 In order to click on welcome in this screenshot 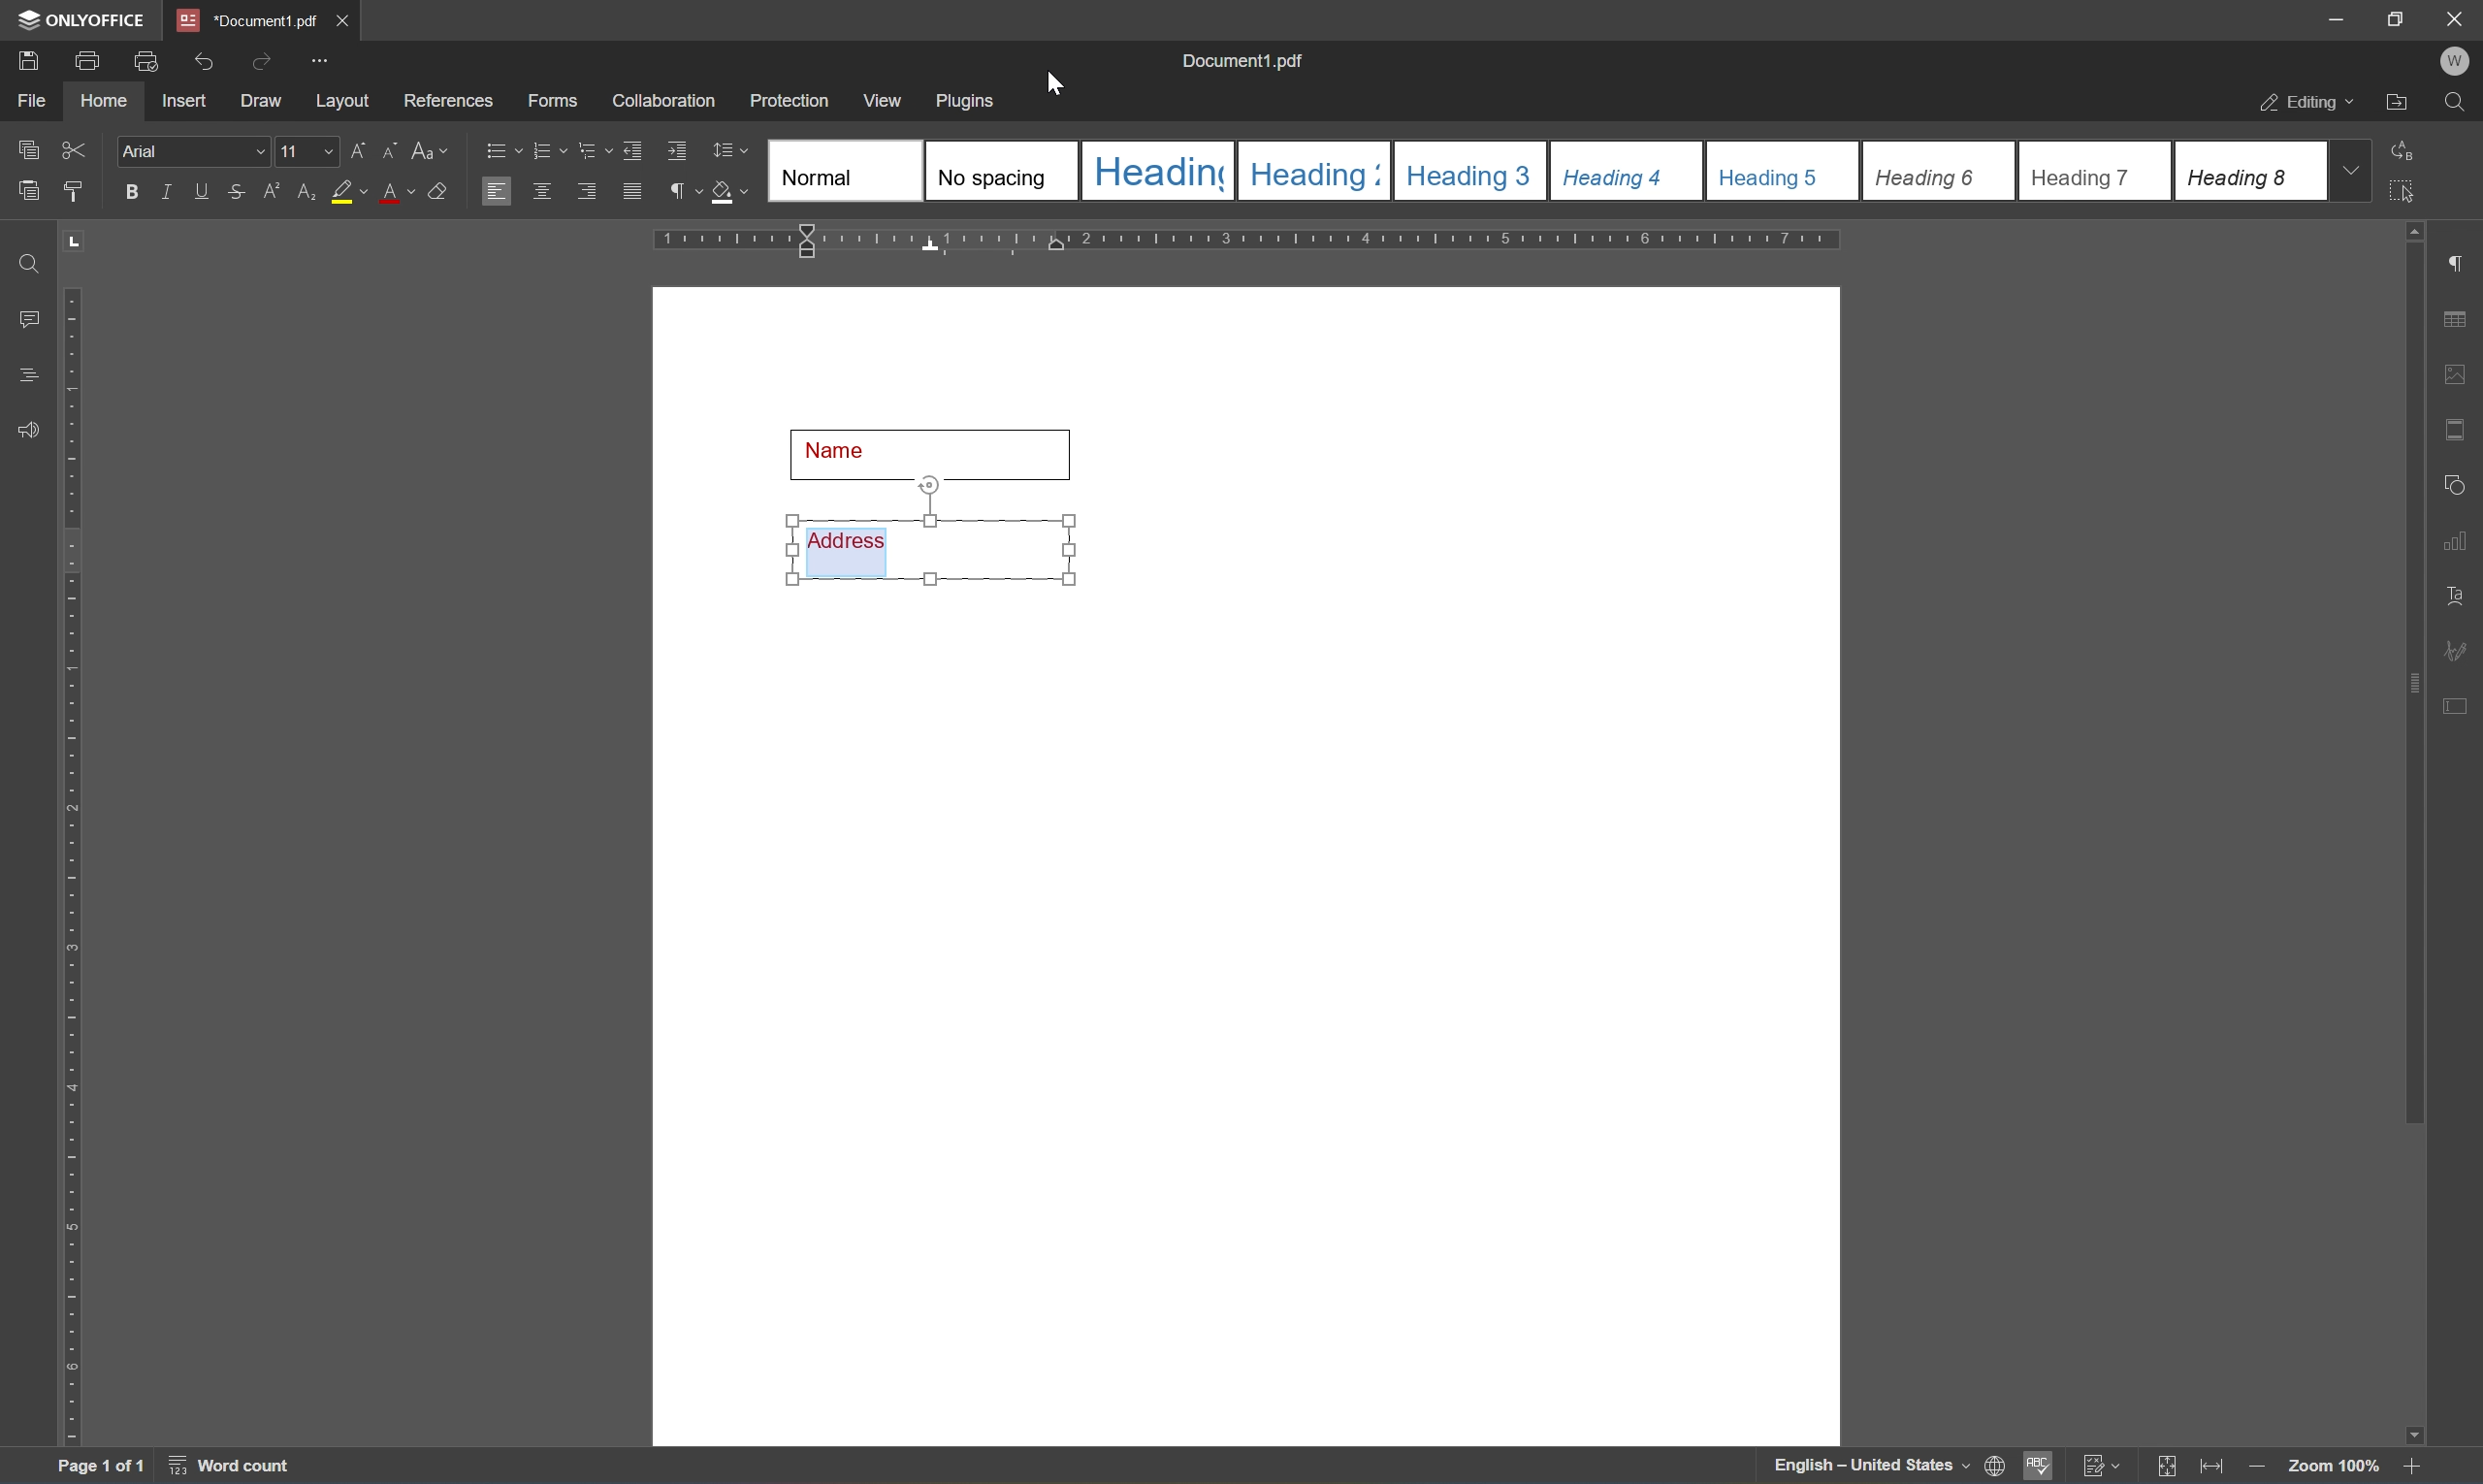, I will do `click(2454, 61)`.